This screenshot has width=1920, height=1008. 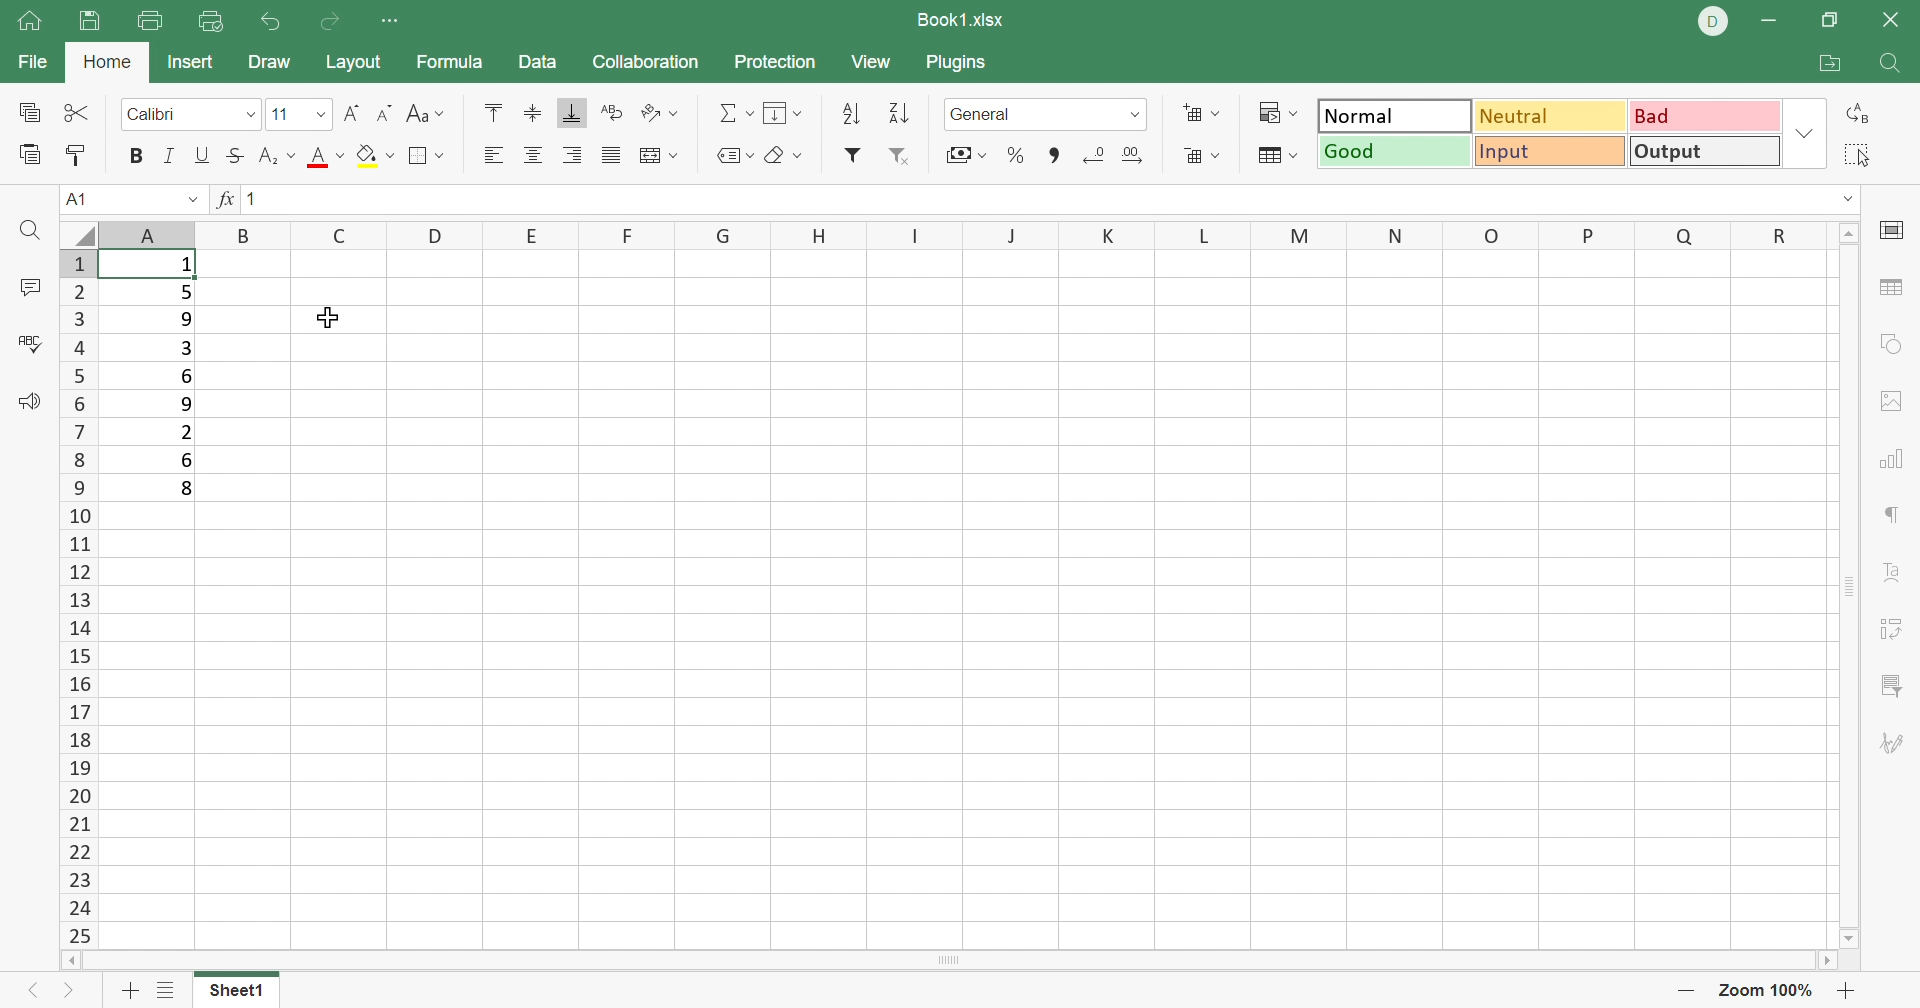 I want to click on Replace, so click(x=1856, y=115).